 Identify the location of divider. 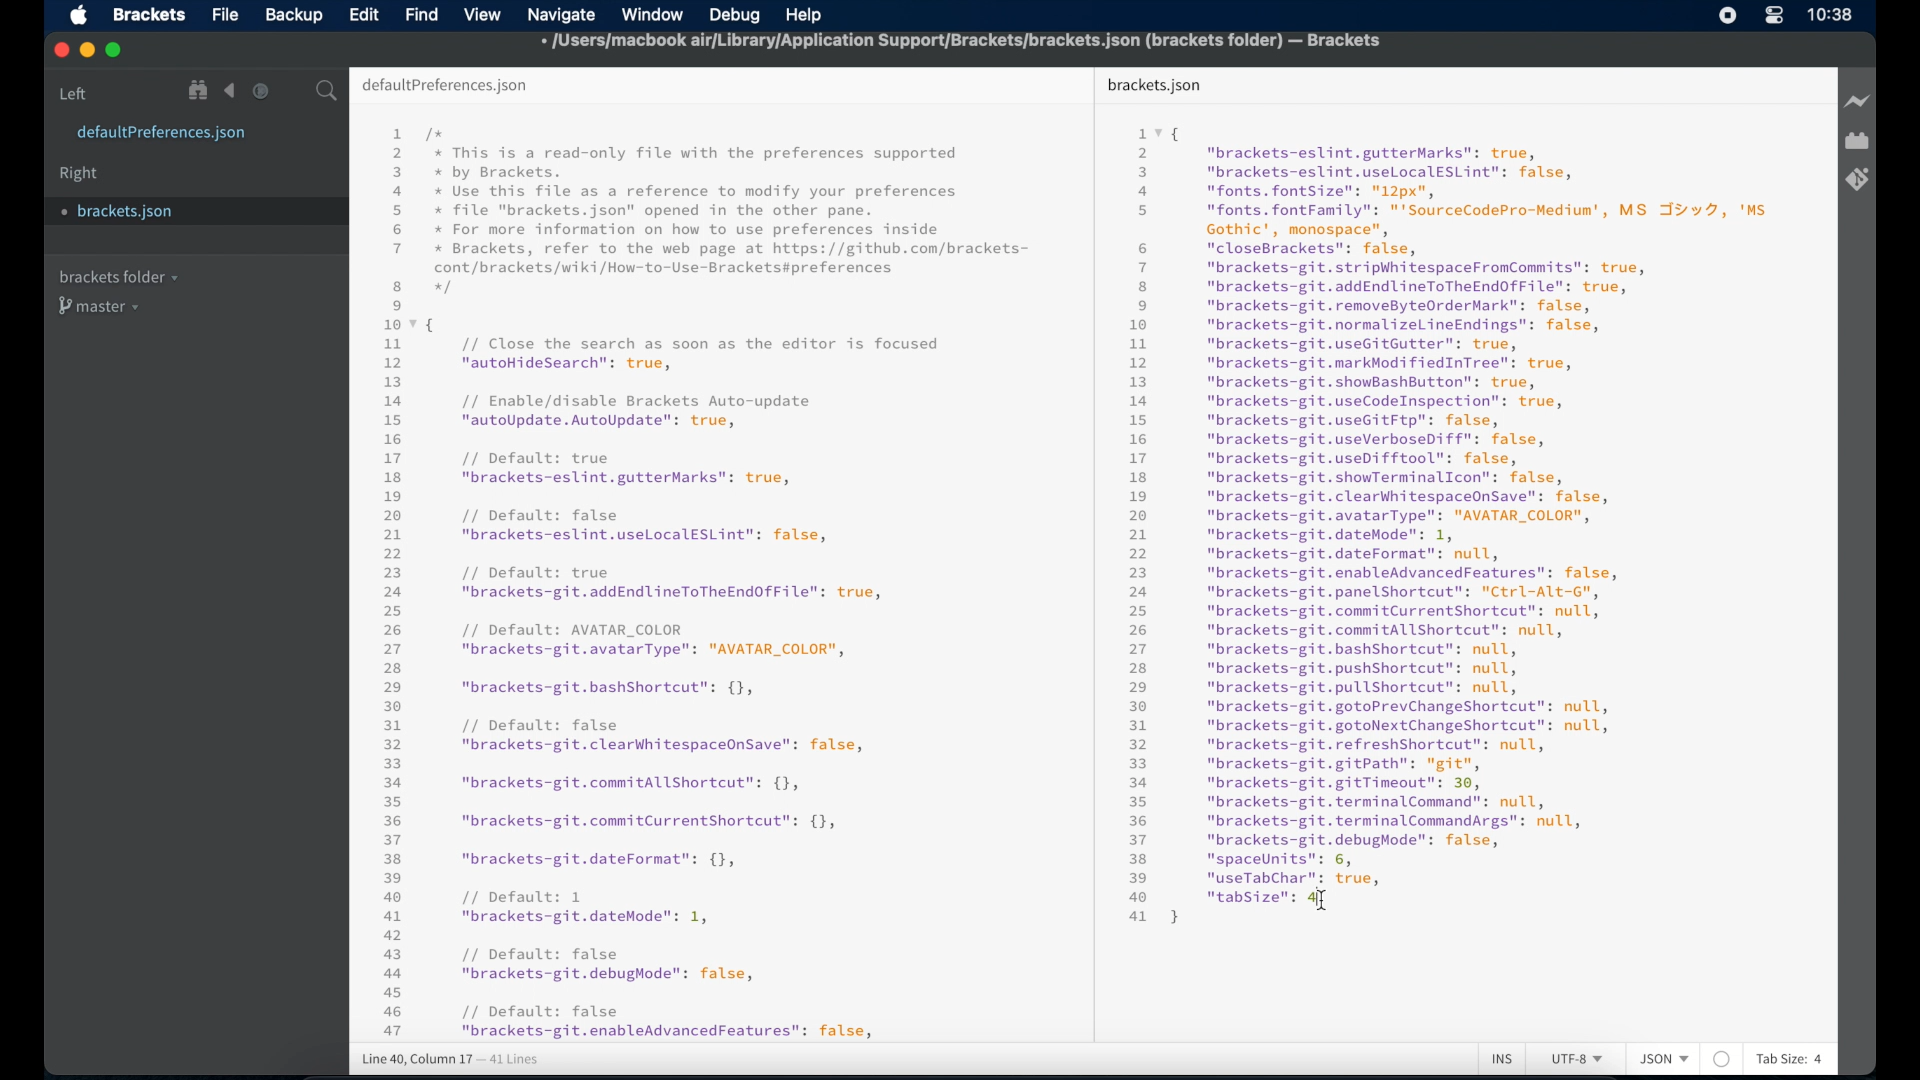
(1089, 552).